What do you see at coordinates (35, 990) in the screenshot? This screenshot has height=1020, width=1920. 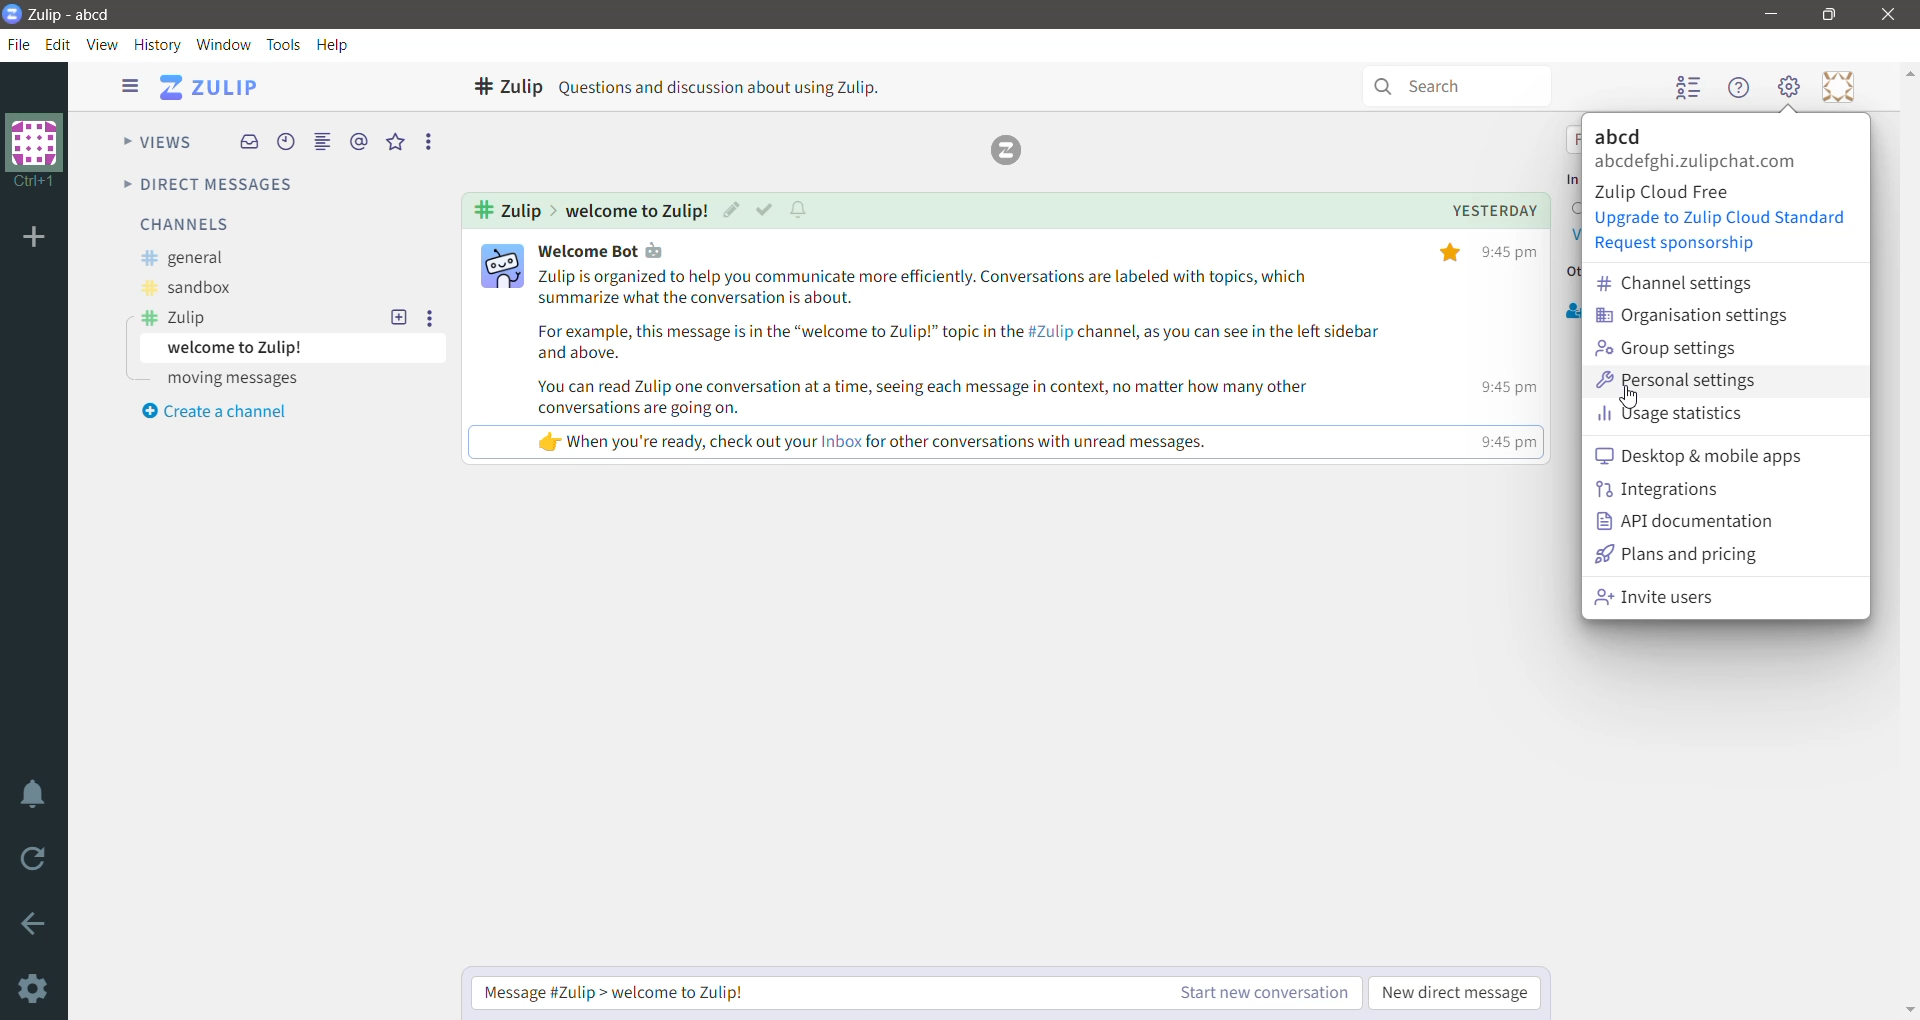 I see `Settings` at bounding box center [35, 990].